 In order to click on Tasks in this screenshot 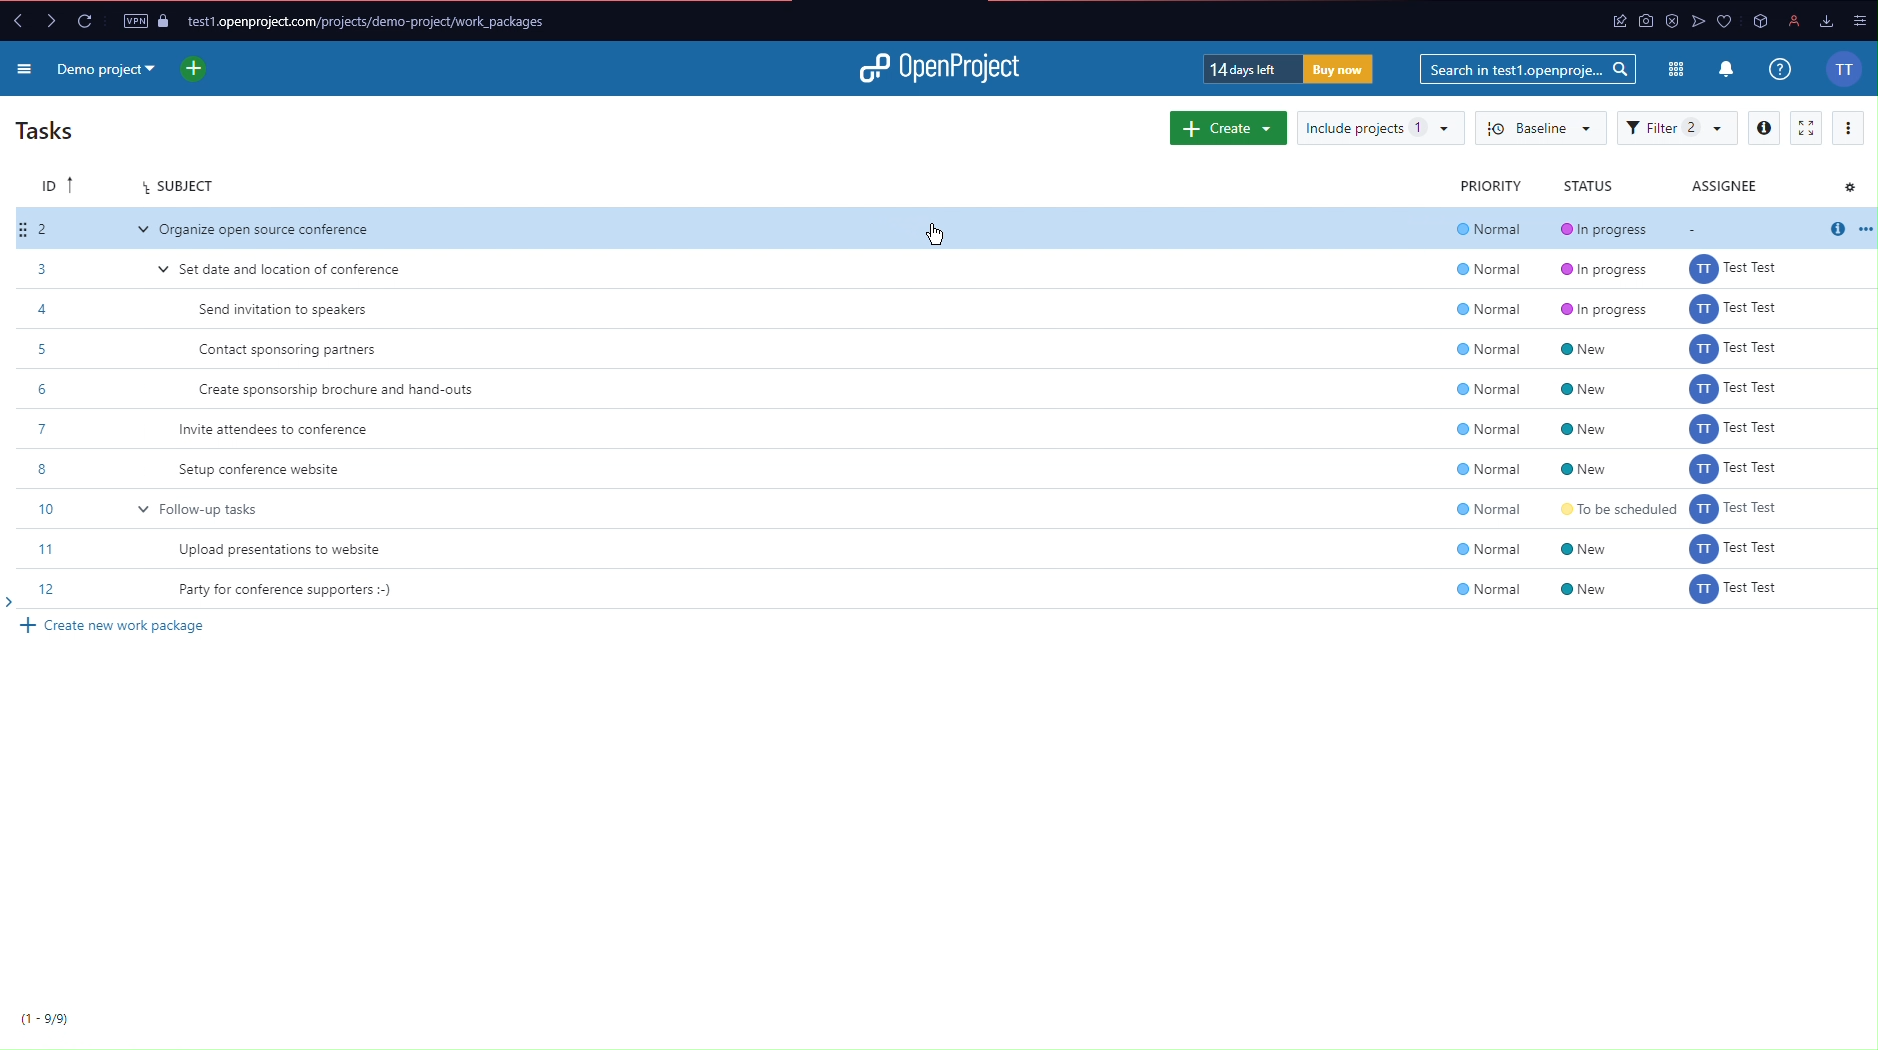, I will do `click(52, 128)`.